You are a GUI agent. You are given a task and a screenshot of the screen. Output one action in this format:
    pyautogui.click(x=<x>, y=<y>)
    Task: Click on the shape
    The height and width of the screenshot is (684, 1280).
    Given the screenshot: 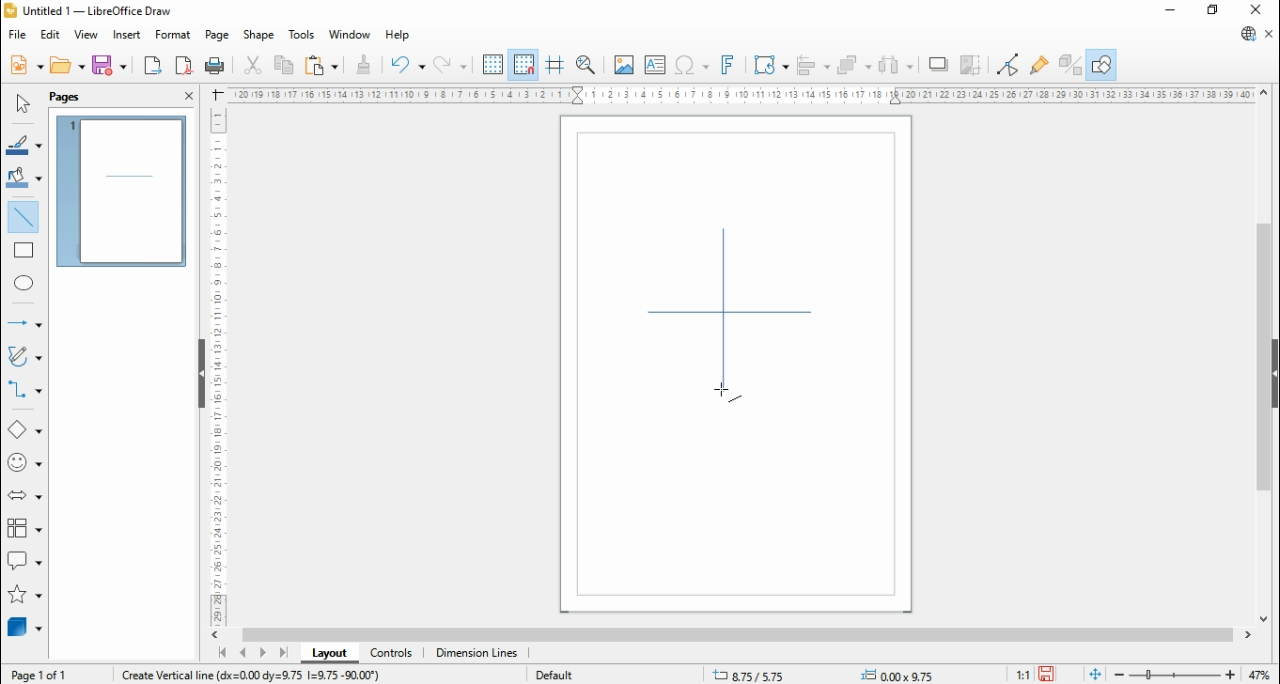 What is the action you would take?
    pyautogui.click(x=259, y=35)
    